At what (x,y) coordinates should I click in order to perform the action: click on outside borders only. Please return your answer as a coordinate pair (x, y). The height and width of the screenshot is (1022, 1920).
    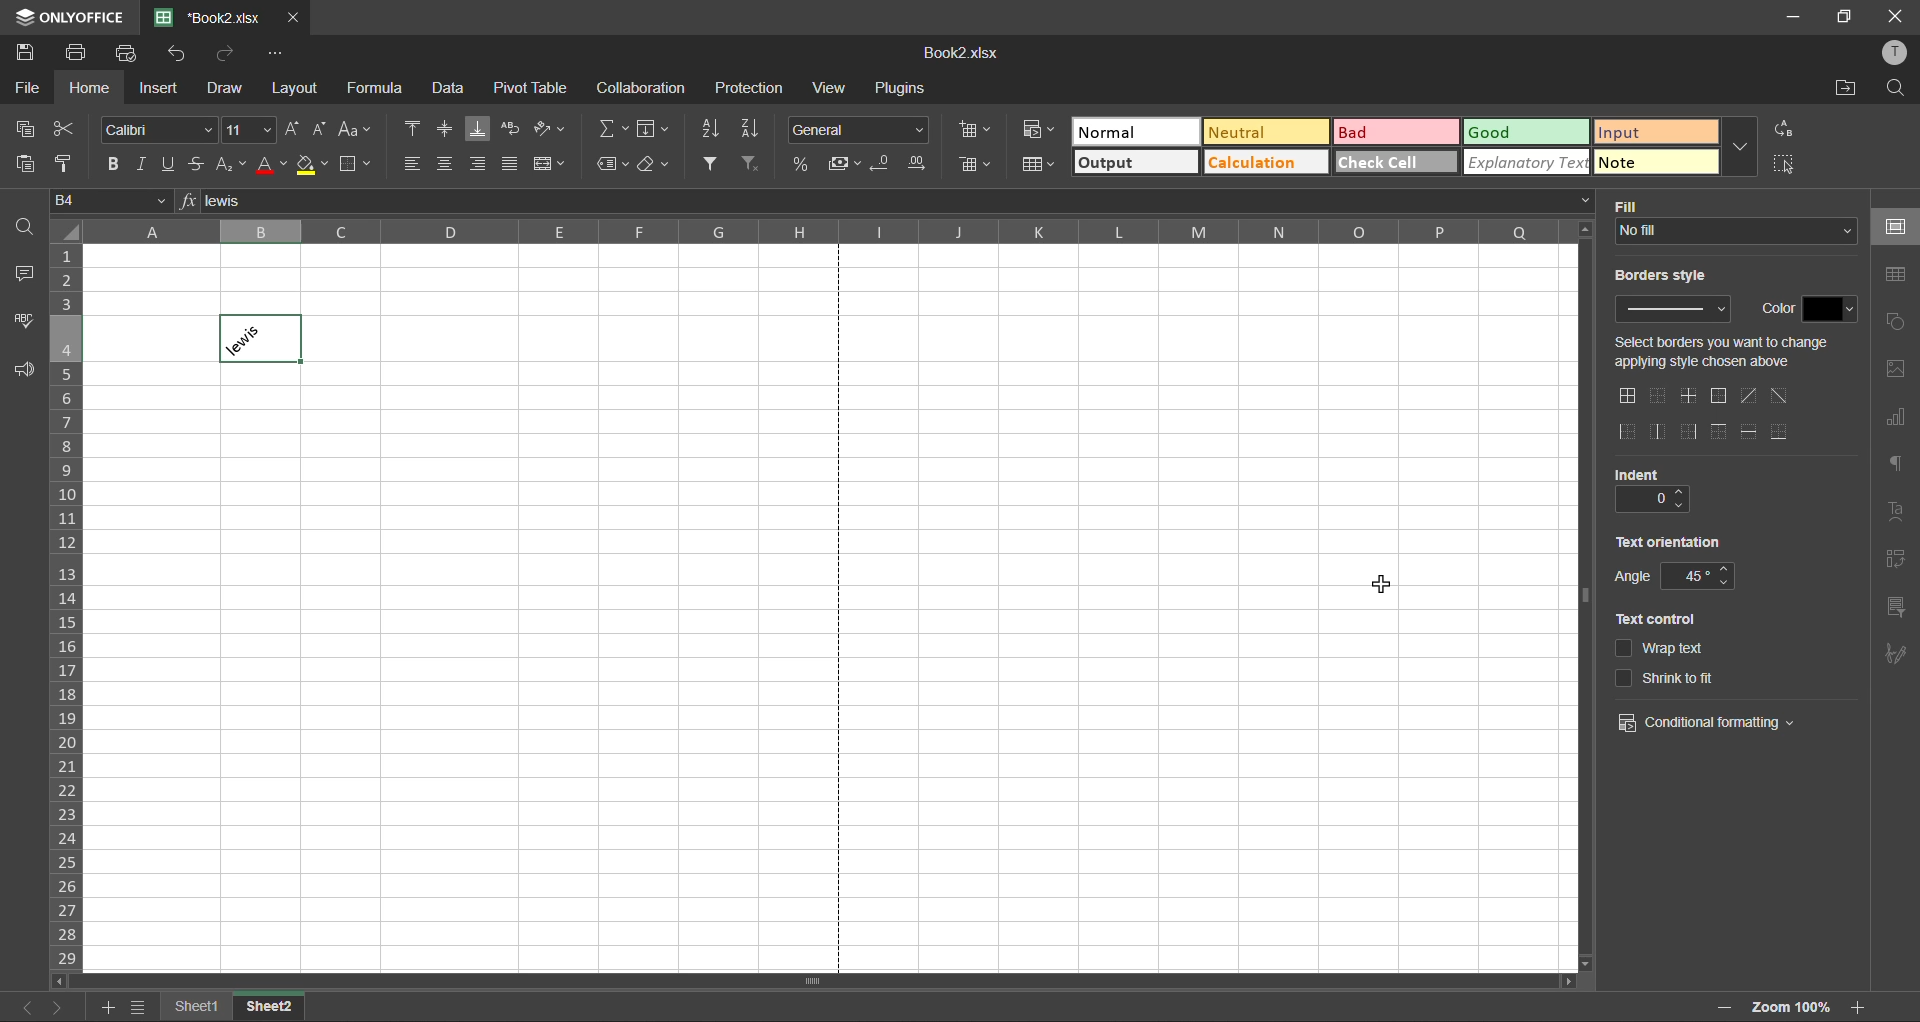
    Looking at the image, I should click on (1716, 396).